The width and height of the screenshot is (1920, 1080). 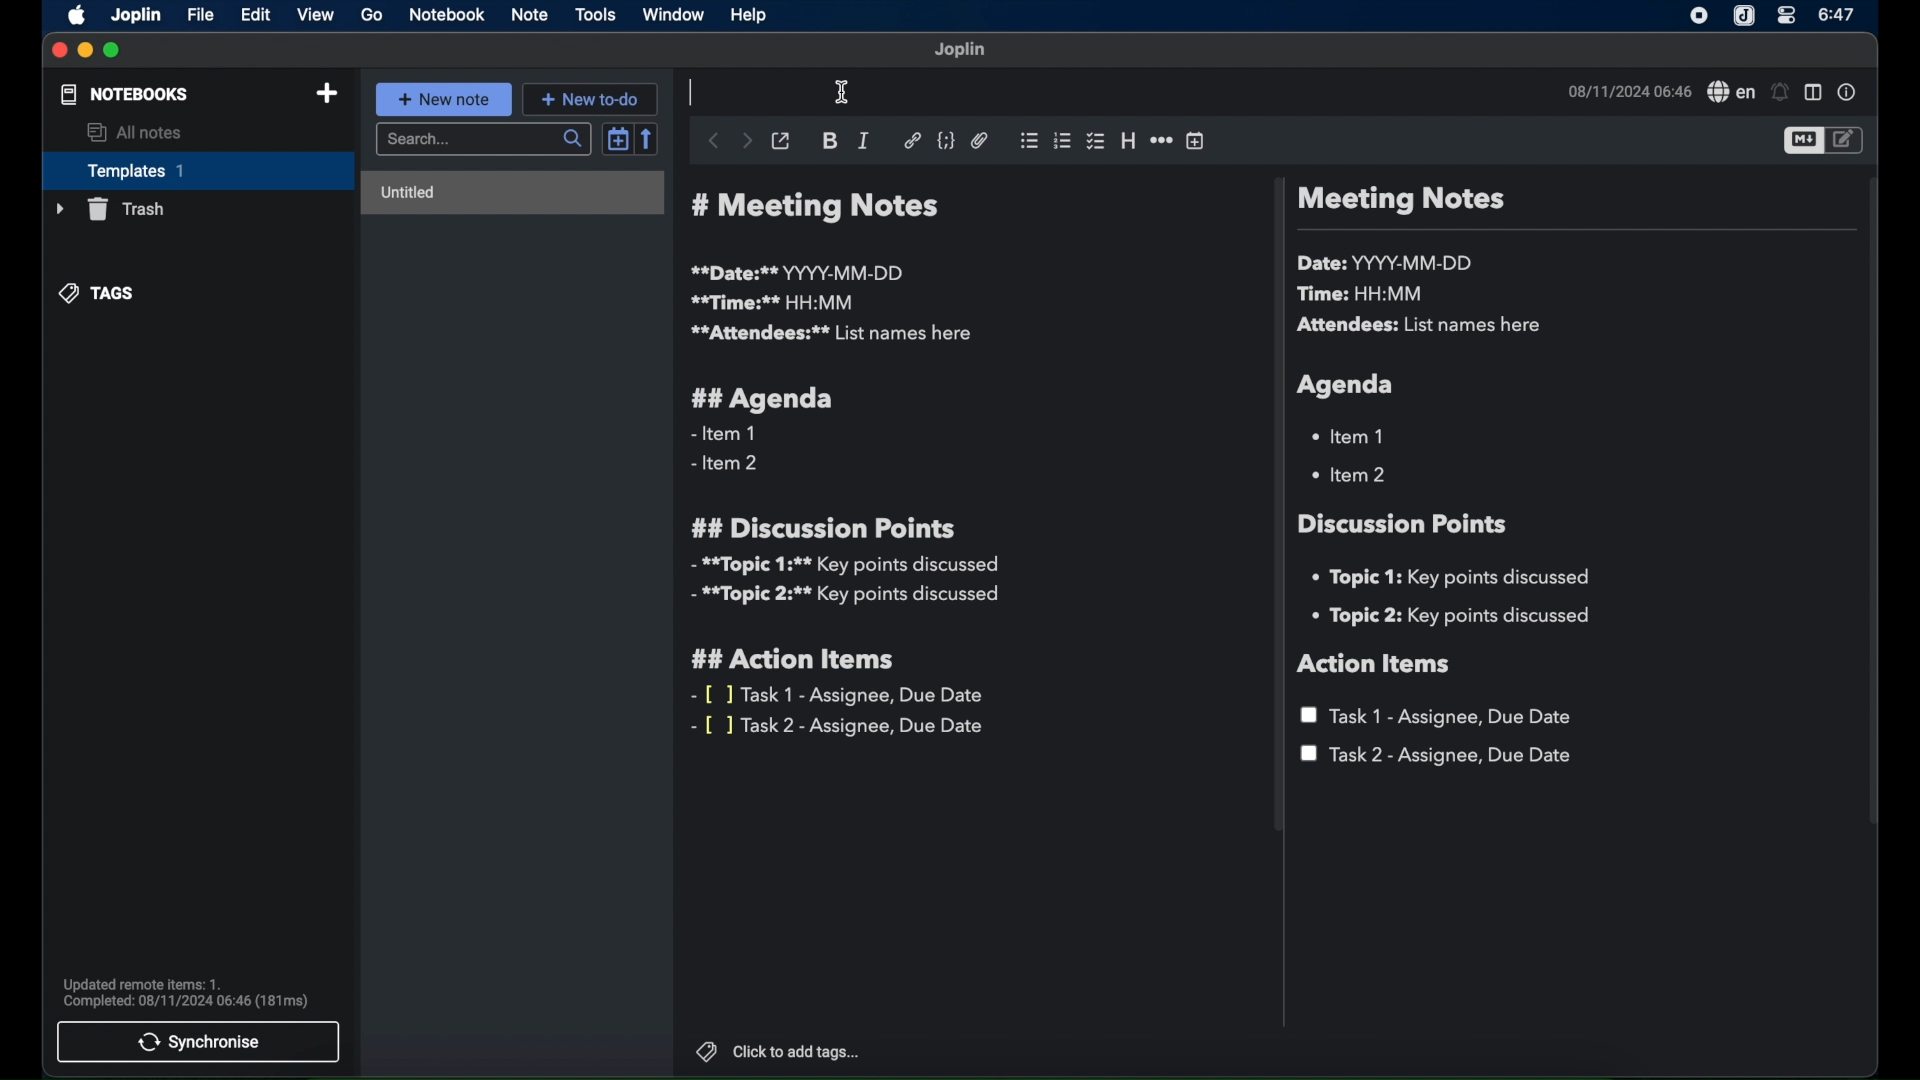 I want to click on - **topic 2:** key points discussed, so click(x=847, y=598).